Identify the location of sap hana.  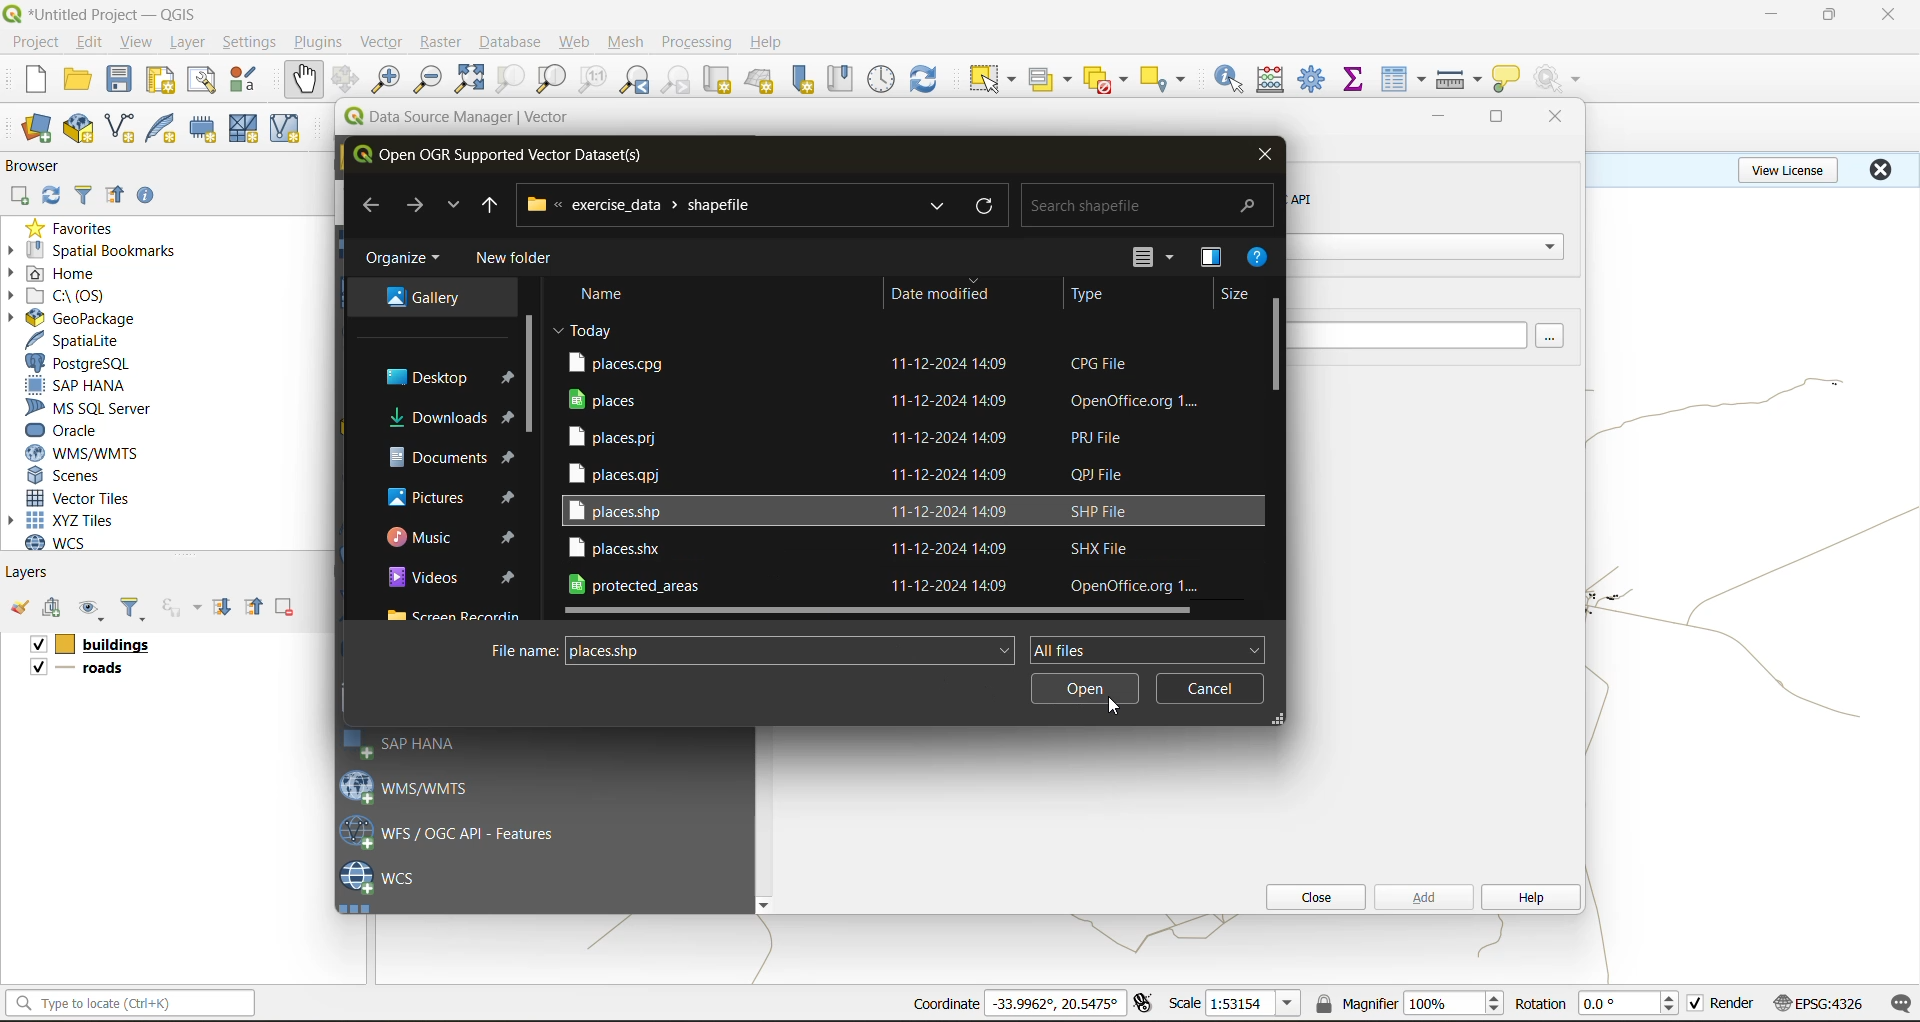
(404, 744).